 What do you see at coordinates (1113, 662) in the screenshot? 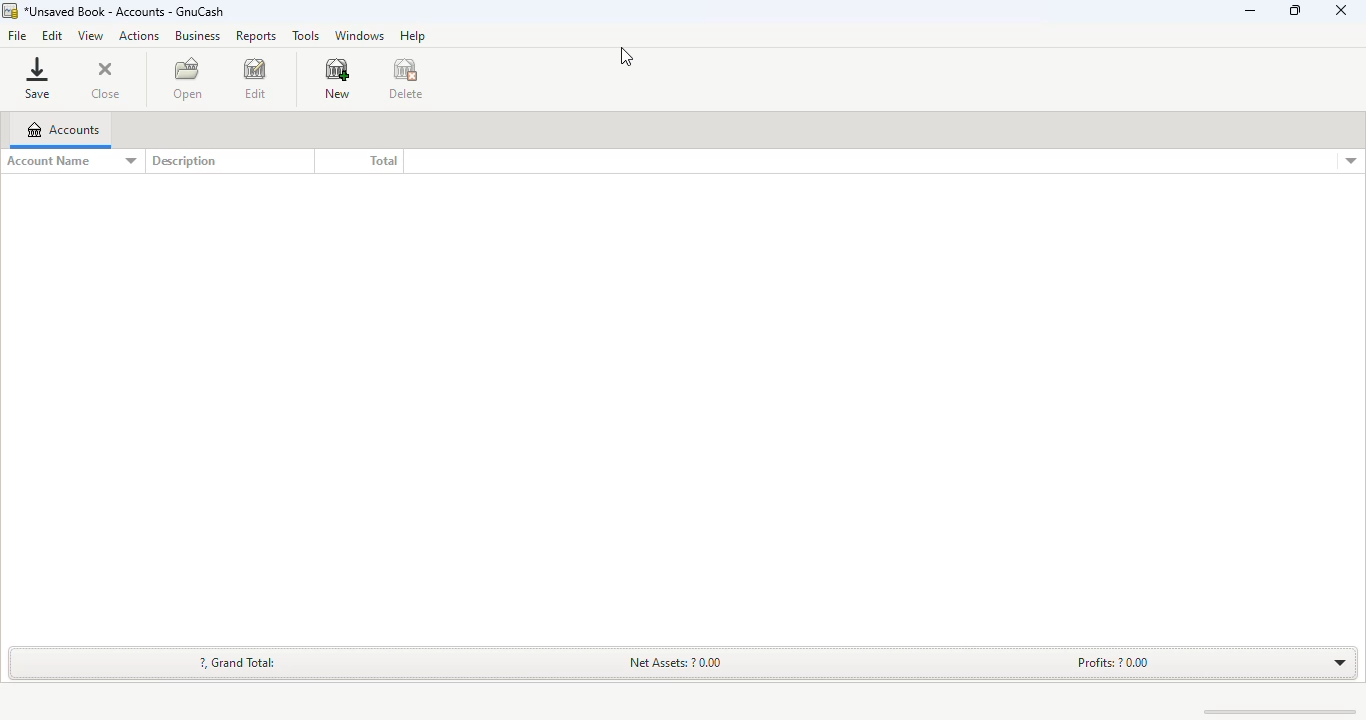
I see `Profits: ?0.00` at bounding box center [1113, 662].